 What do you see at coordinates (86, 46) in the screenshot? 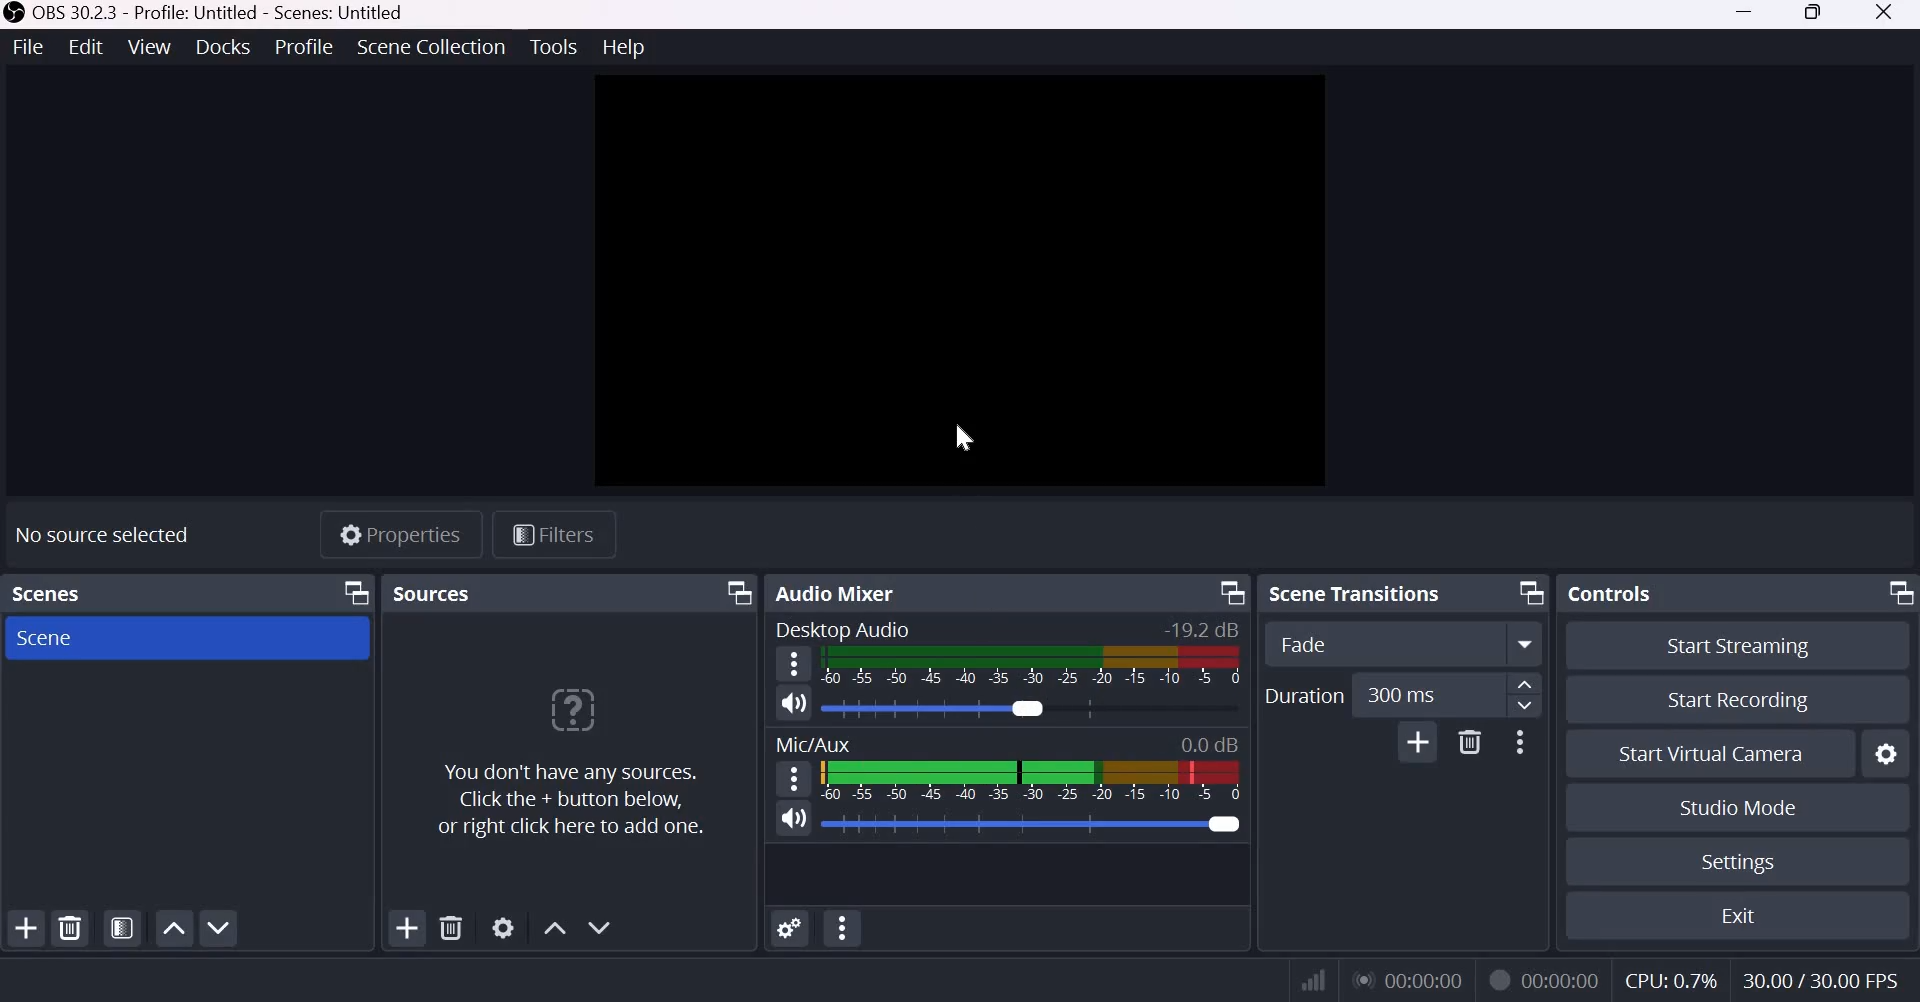
I see `Edit` at bounding box center [86, 46].